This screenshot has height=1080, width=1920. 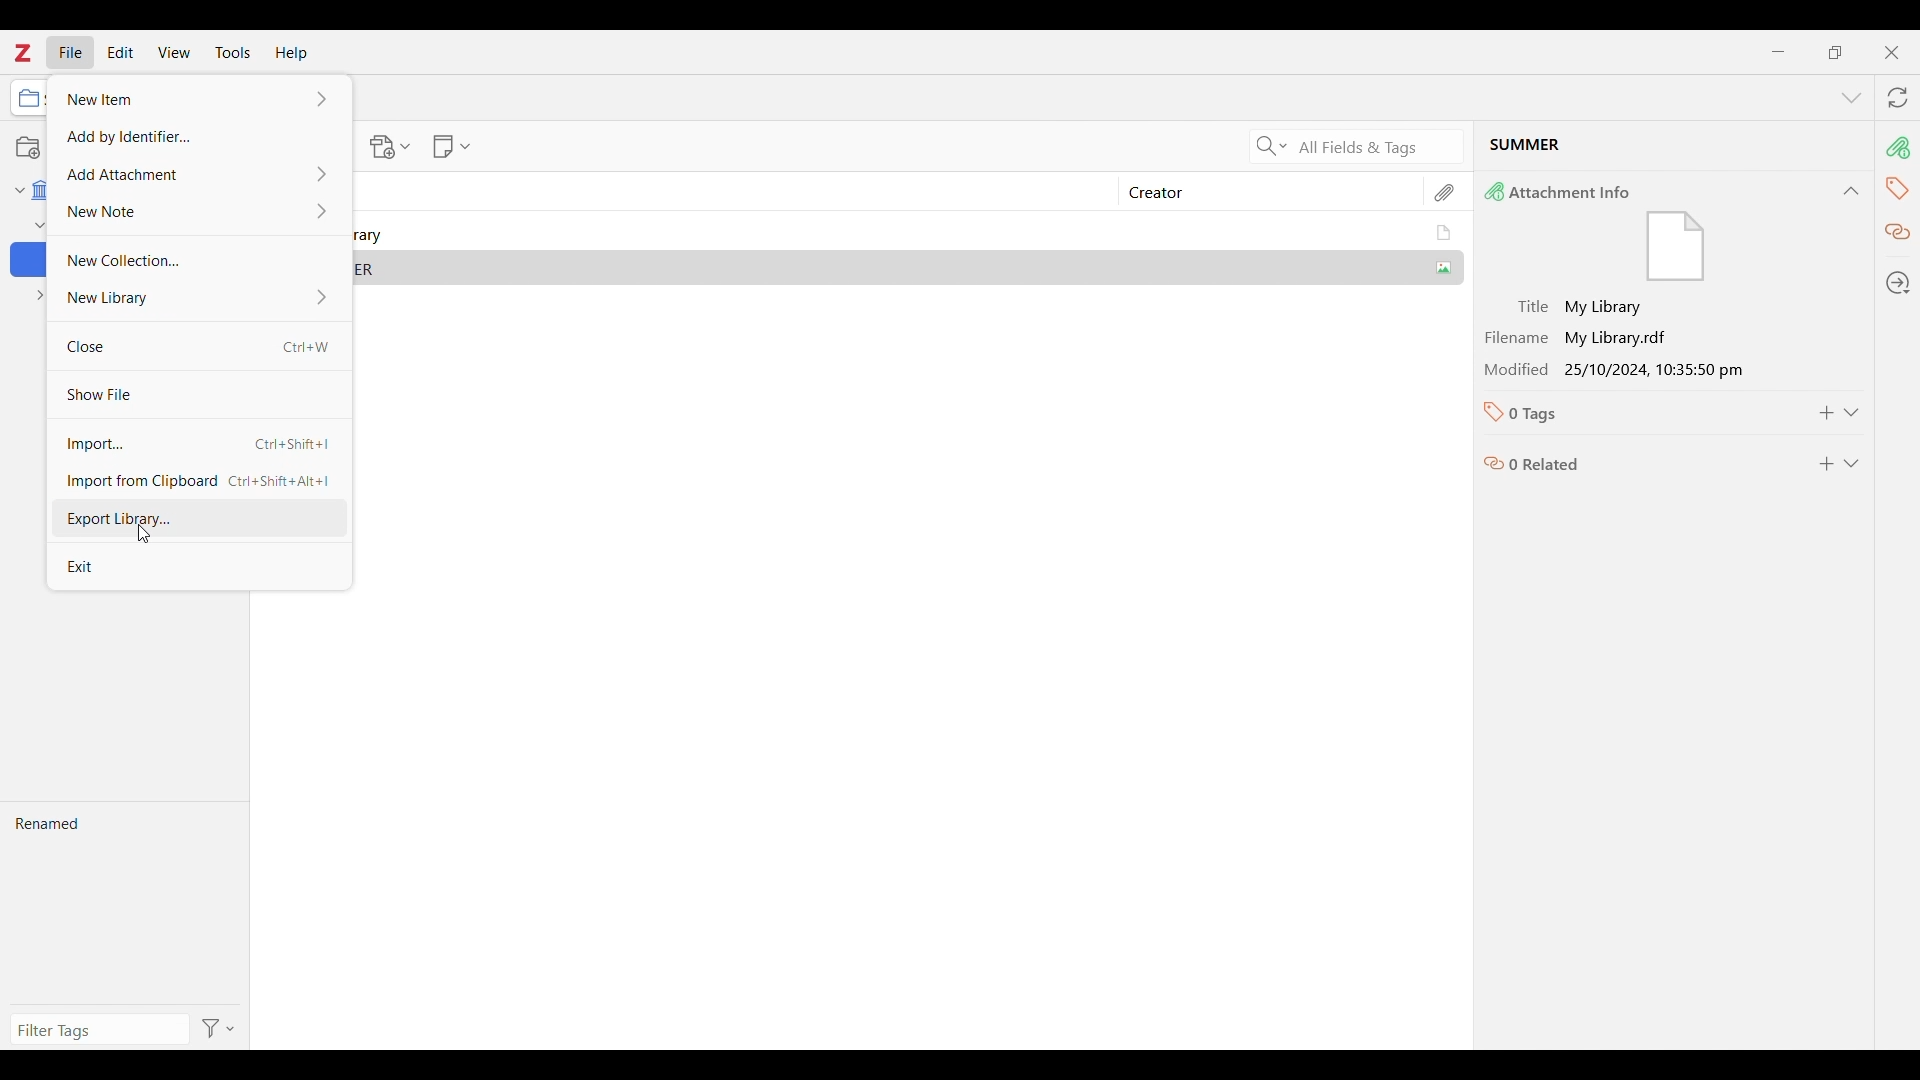 I want to click on List all tabs, so click(x=1852, y=98).